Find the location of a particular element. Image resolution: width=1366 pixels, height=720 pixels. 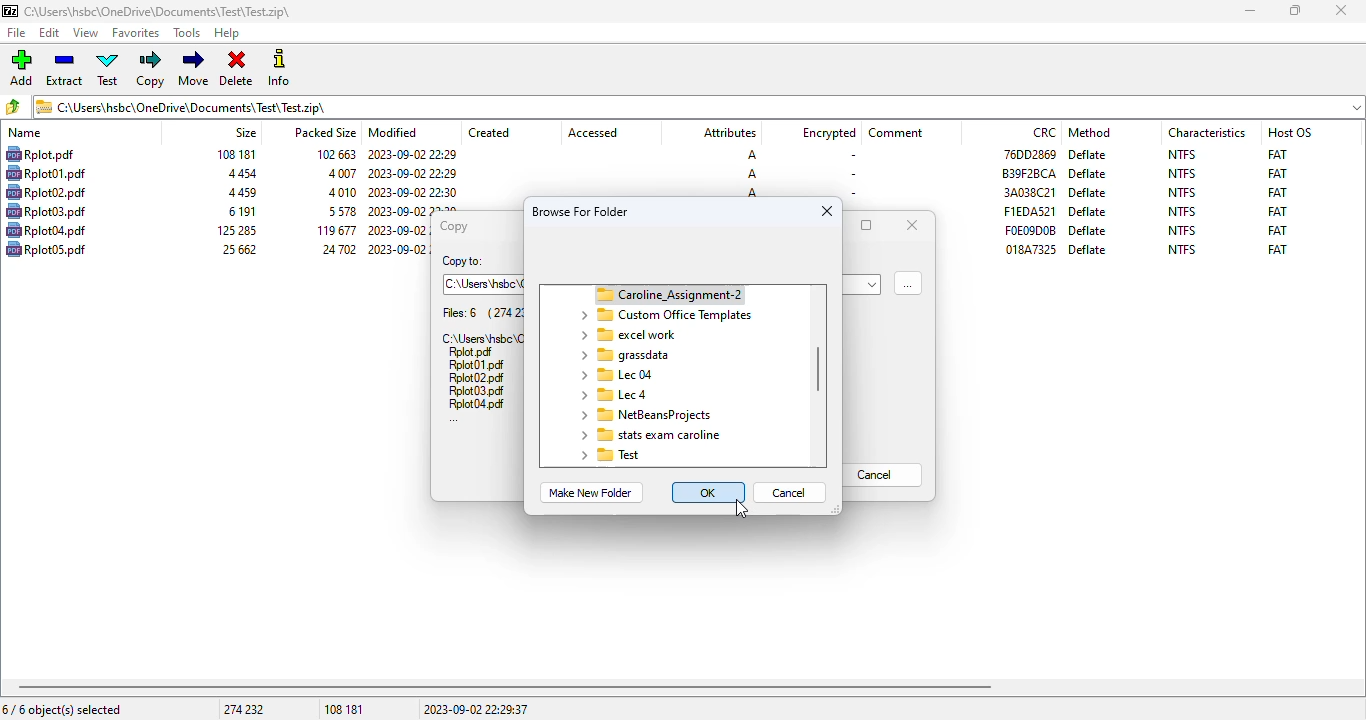

CRC is located at coordinates (1029, 173).